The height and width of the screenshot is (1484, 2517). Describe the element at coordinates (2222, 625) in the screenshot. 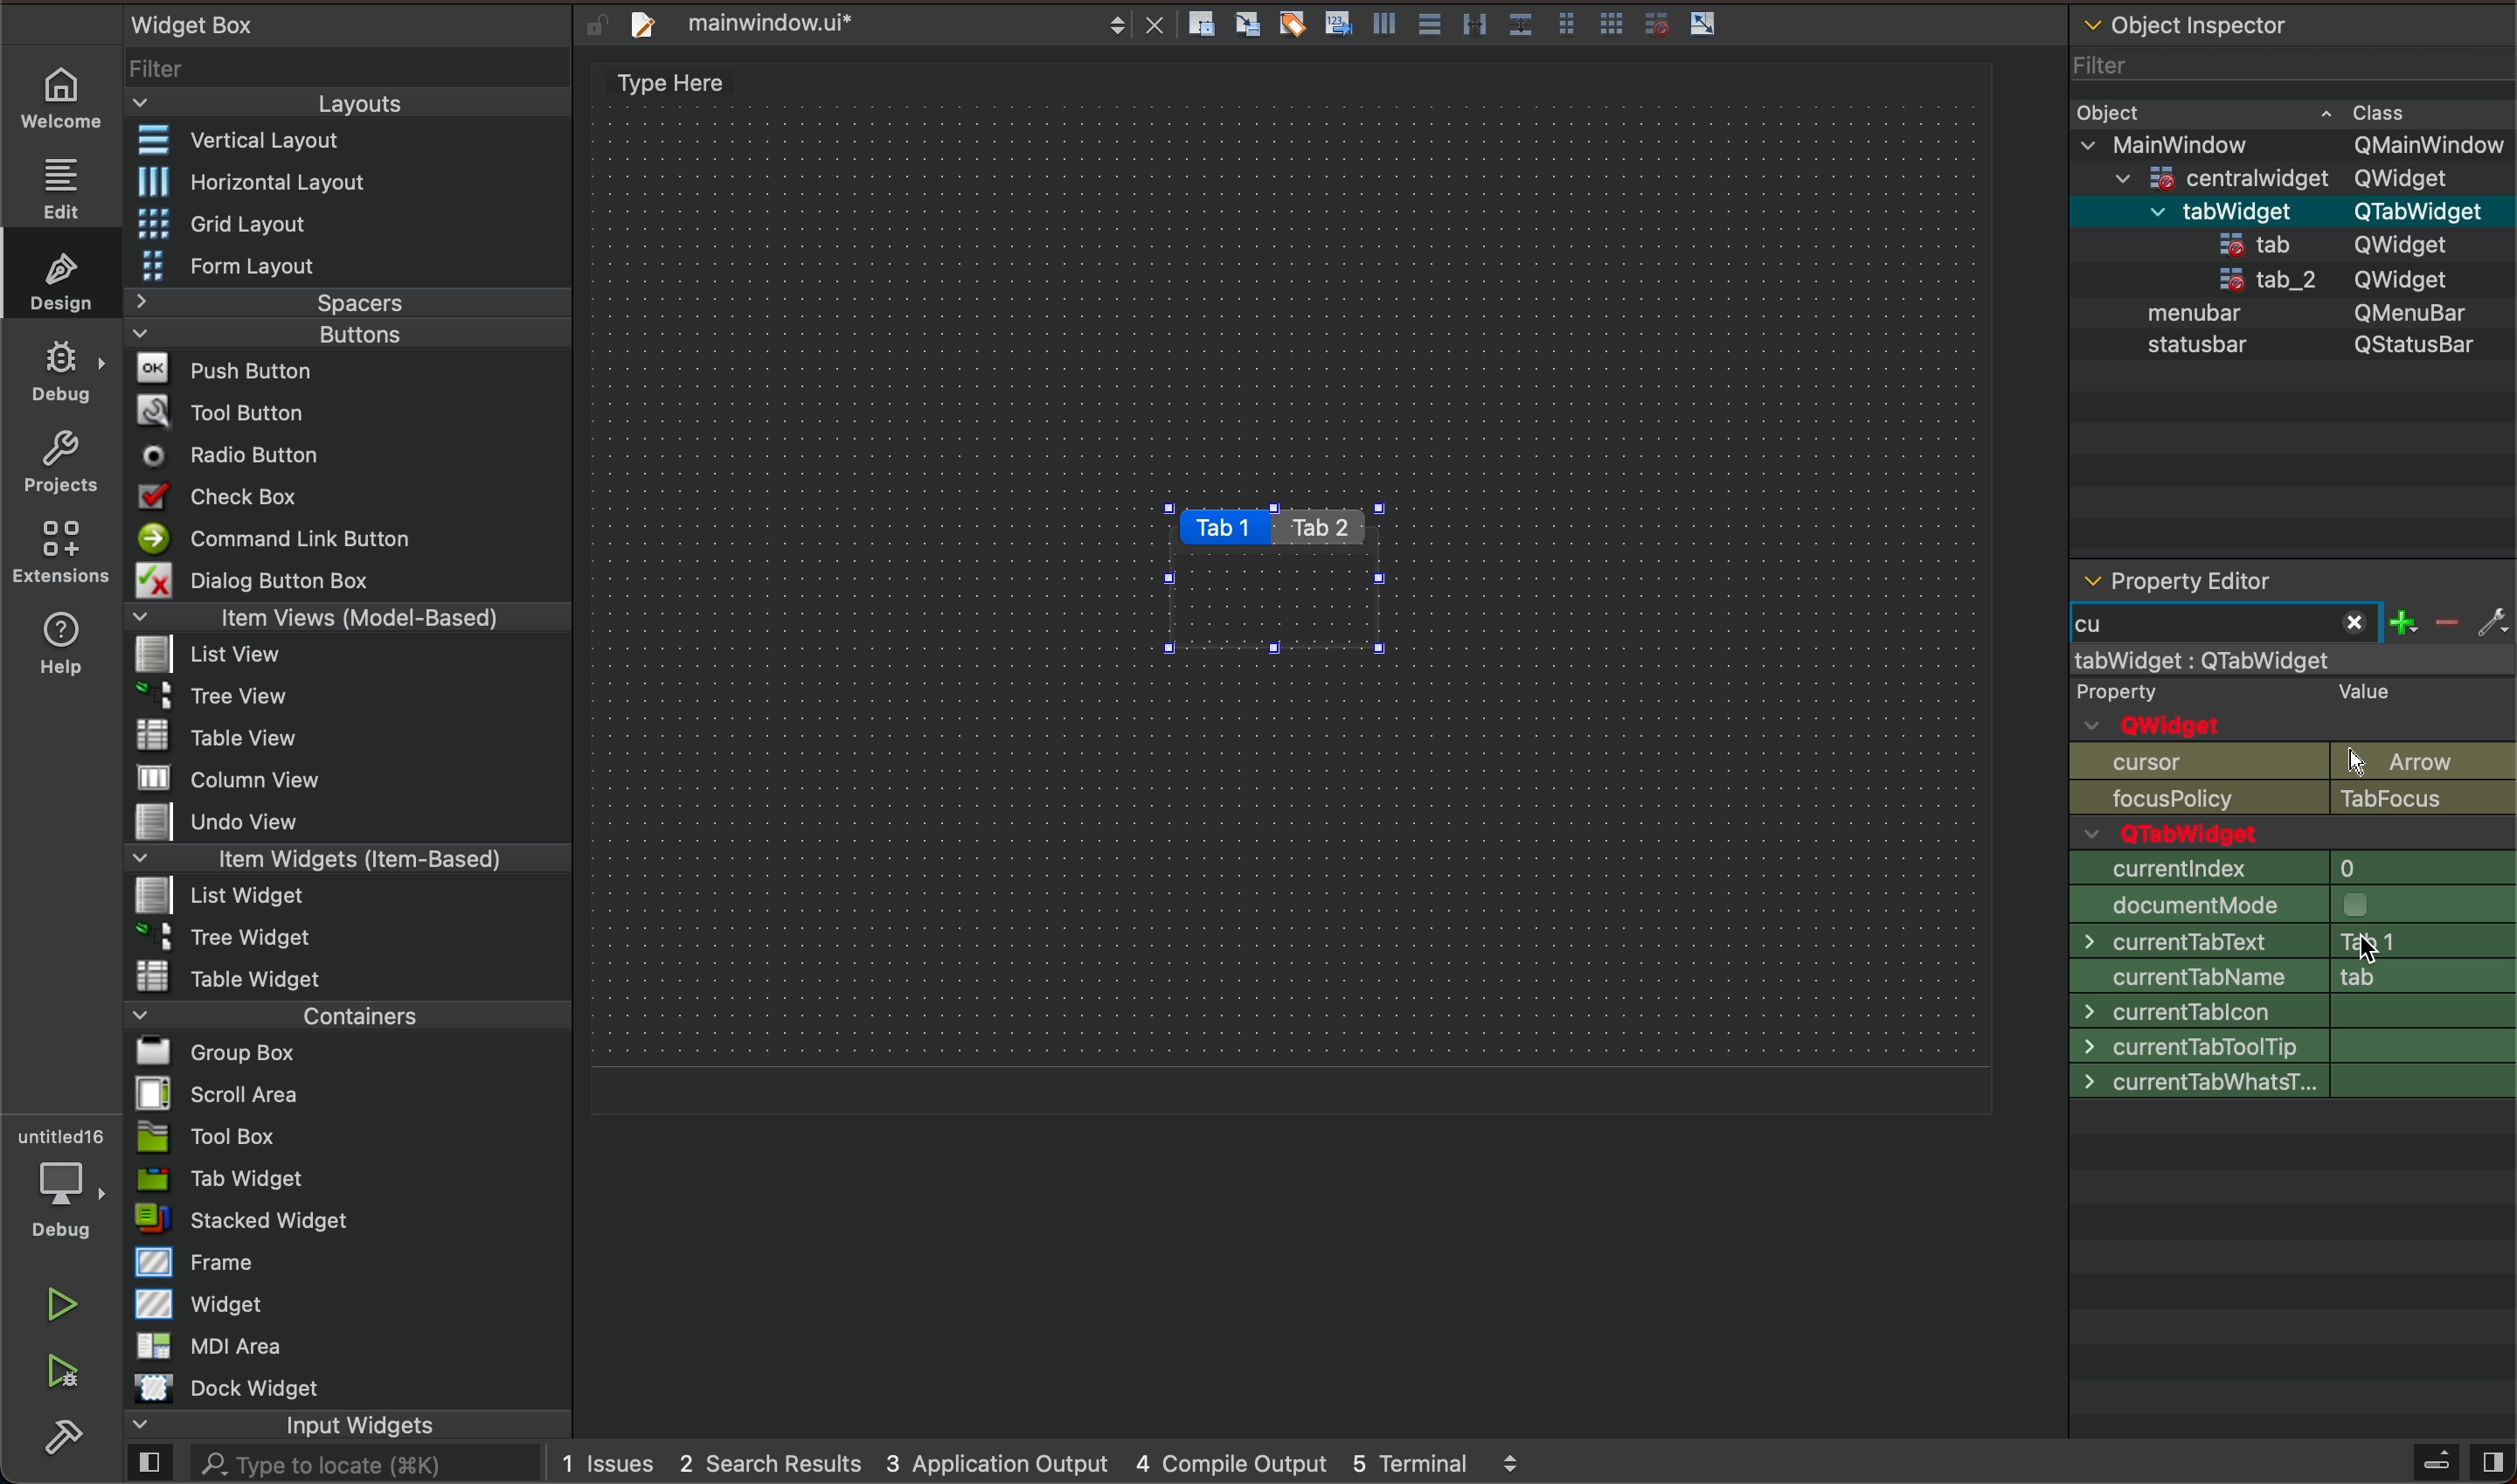

I see `typed cu` at that location.